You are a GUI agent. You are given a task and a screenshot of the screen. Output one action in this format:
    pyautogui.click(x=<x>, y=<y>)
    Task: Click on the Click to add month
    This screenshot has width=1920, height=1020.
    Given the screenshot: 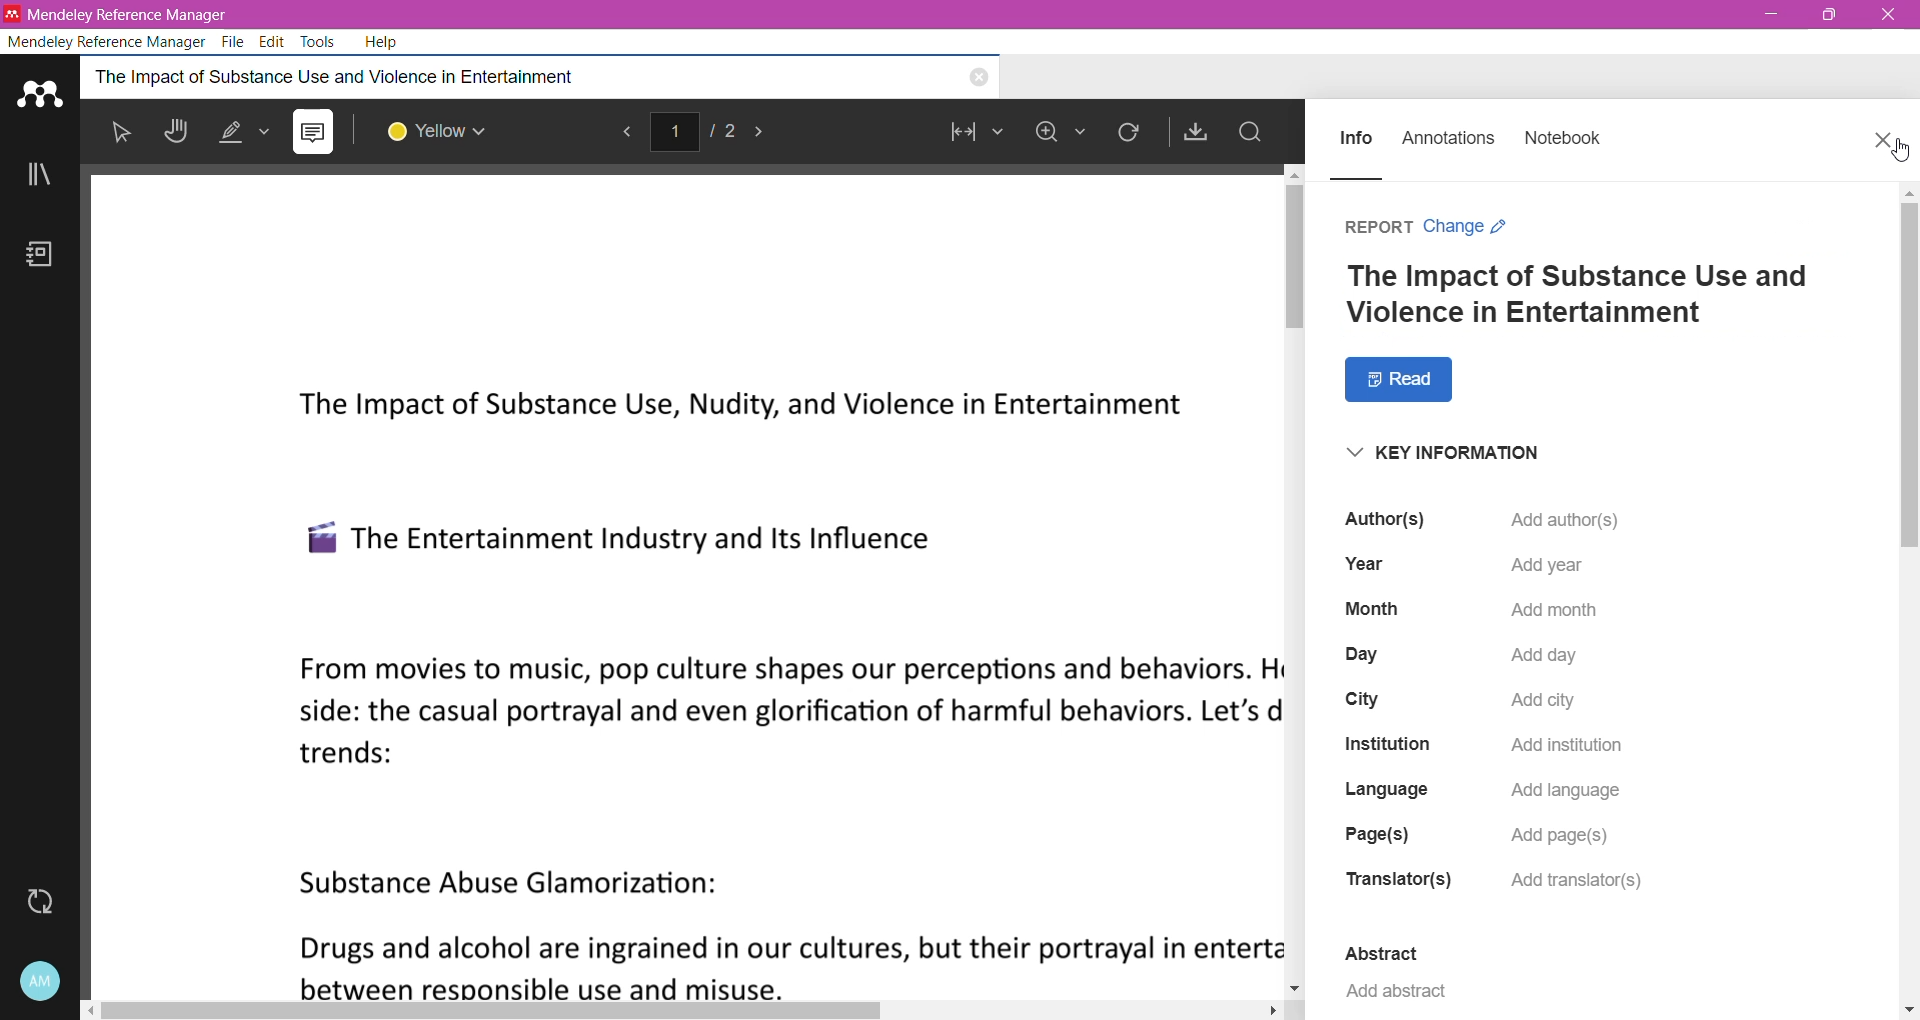 What is the action you would take?
    pyautogui.click(x=1553, y=613)
    